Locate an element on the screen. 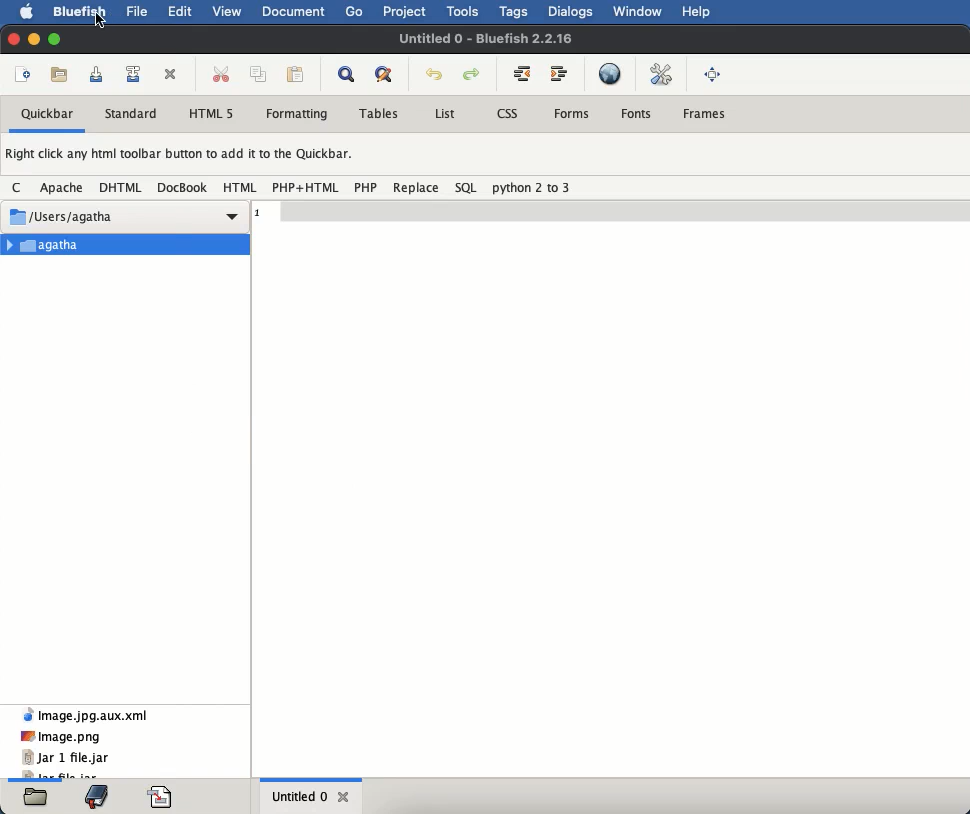 Image resolution: width=970 pixels, height=814 pixels. formatting is located at coordinates (296, 114).